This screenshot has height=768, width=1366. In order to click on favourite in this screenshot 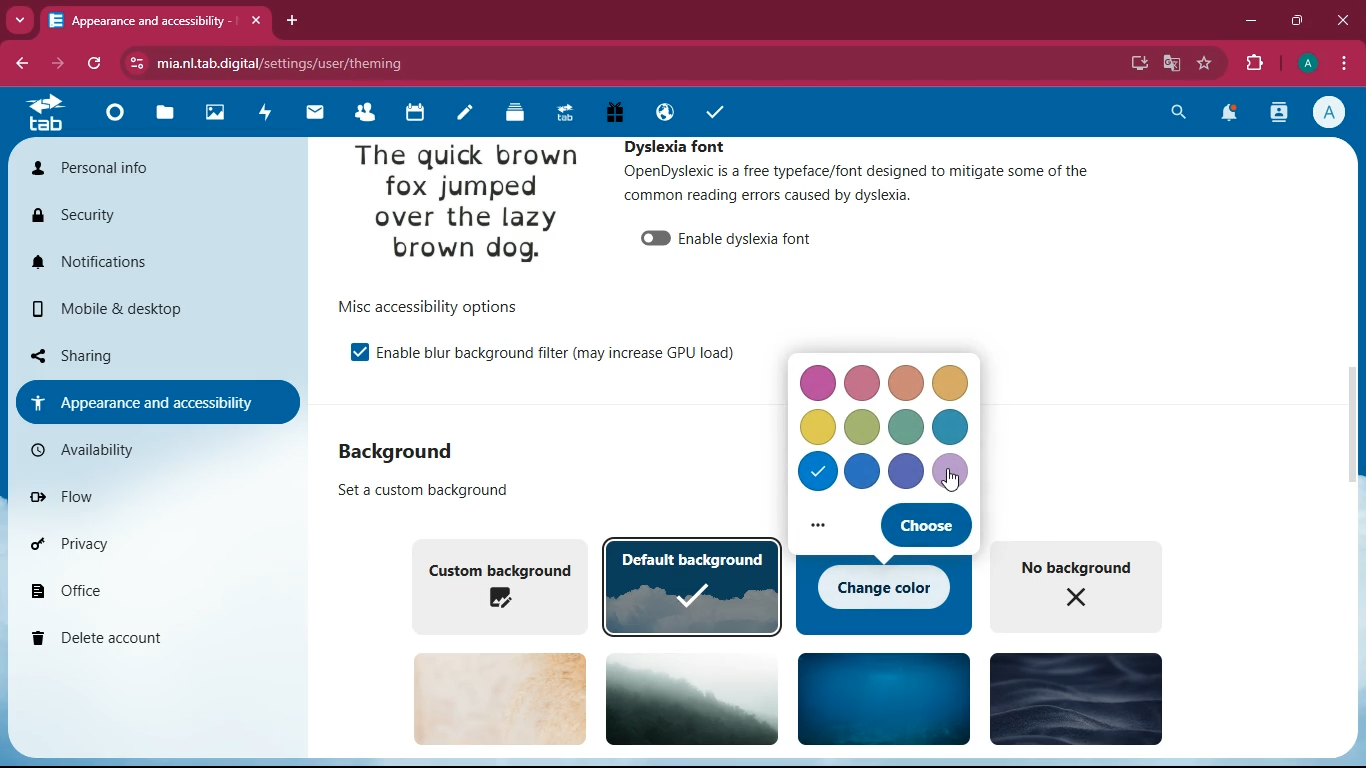, I will do `click(1205, 63)`.